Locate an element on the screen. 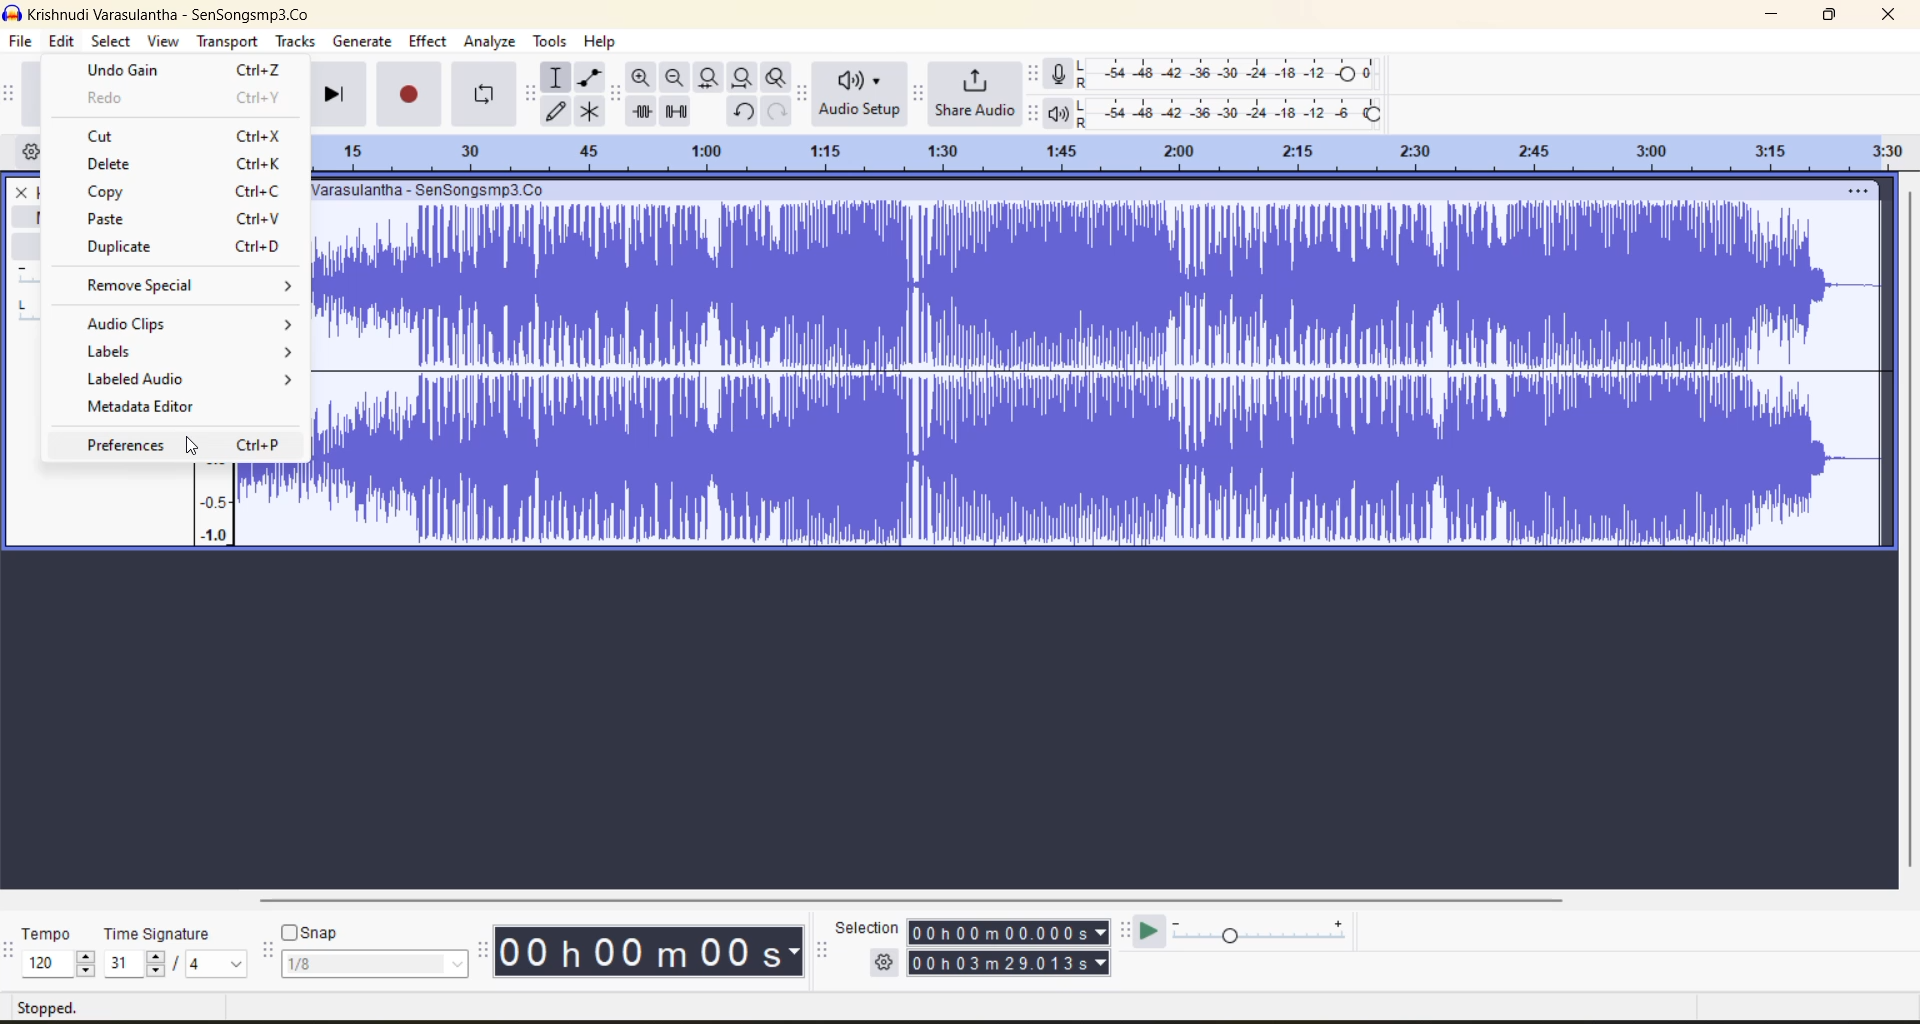 The image size is (1920, 1024). transport is located at coordinates (225, 40).